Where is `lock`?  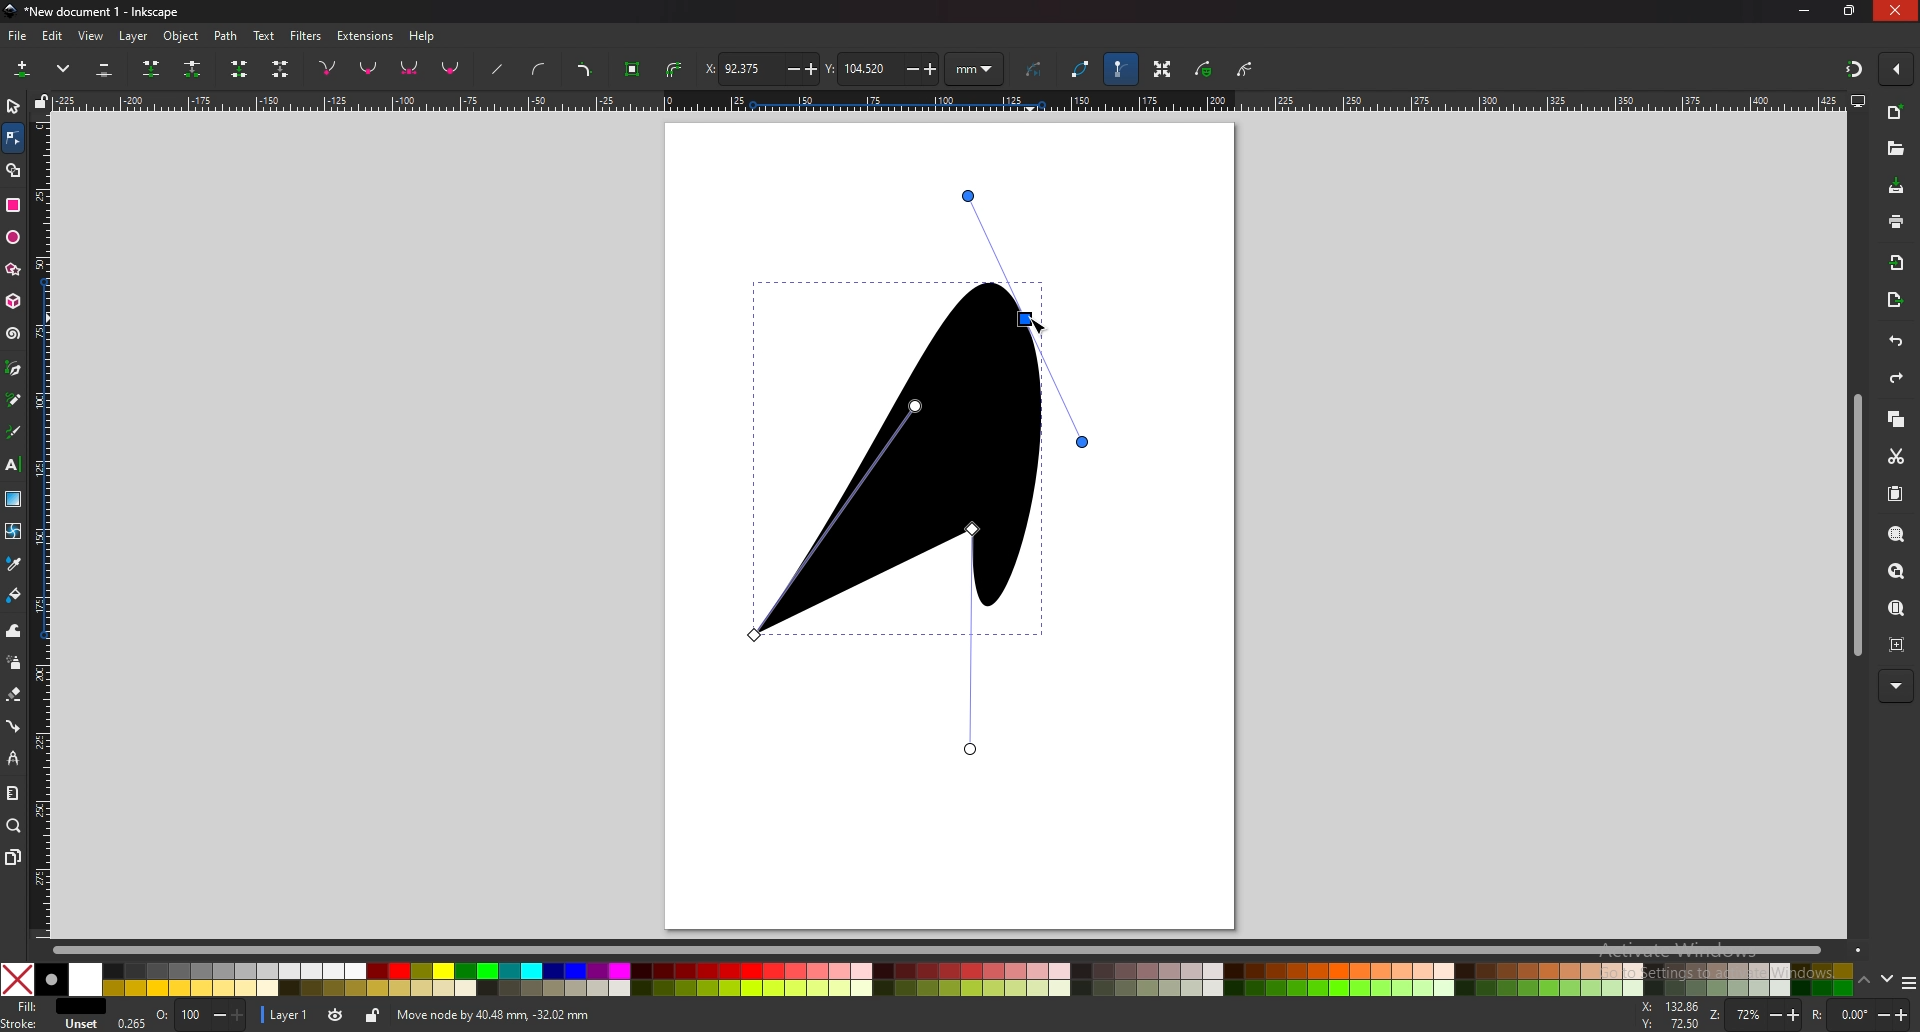
lock is located at coordinates (375, 1016).